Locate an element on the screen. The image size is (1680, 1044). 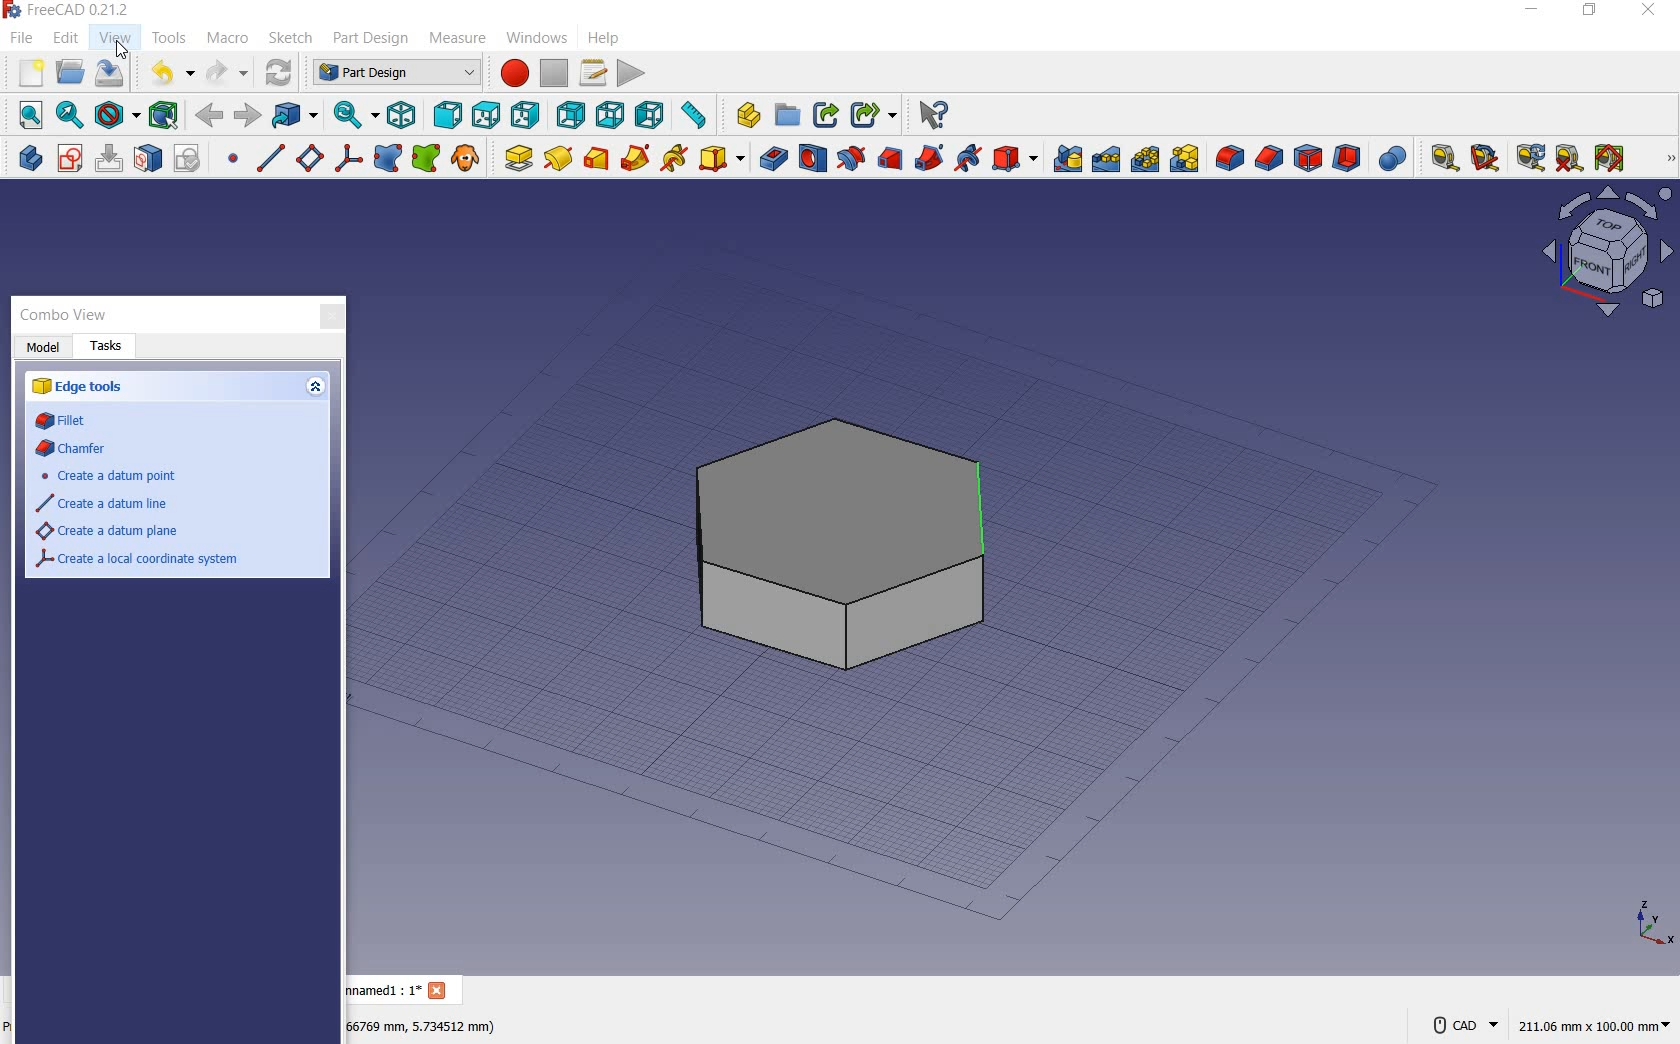
create a datum point is located at coordinates (234, 162).